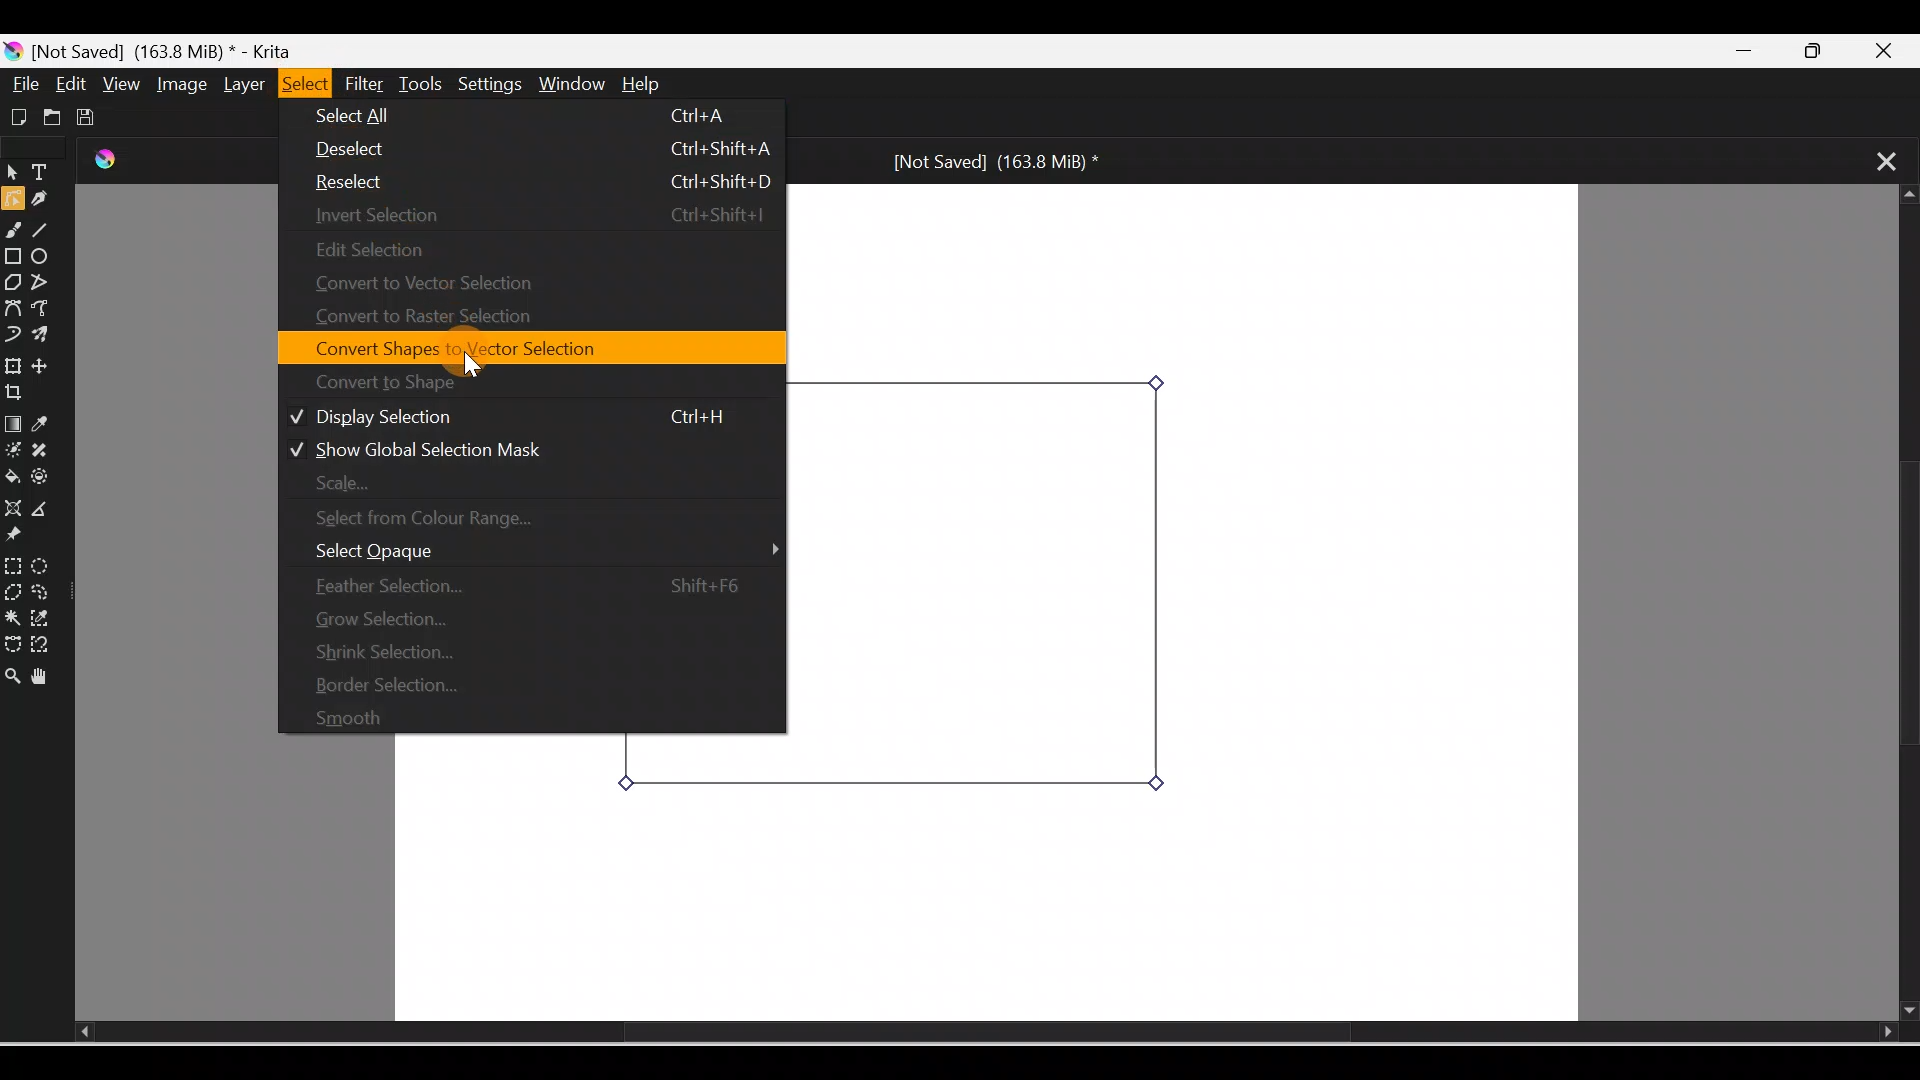 The width and height of the screenshot is (1920, 1080). Describe the element at coordinates (12, 202) in the screenshot. I see `Edit shapes tool` at that location.